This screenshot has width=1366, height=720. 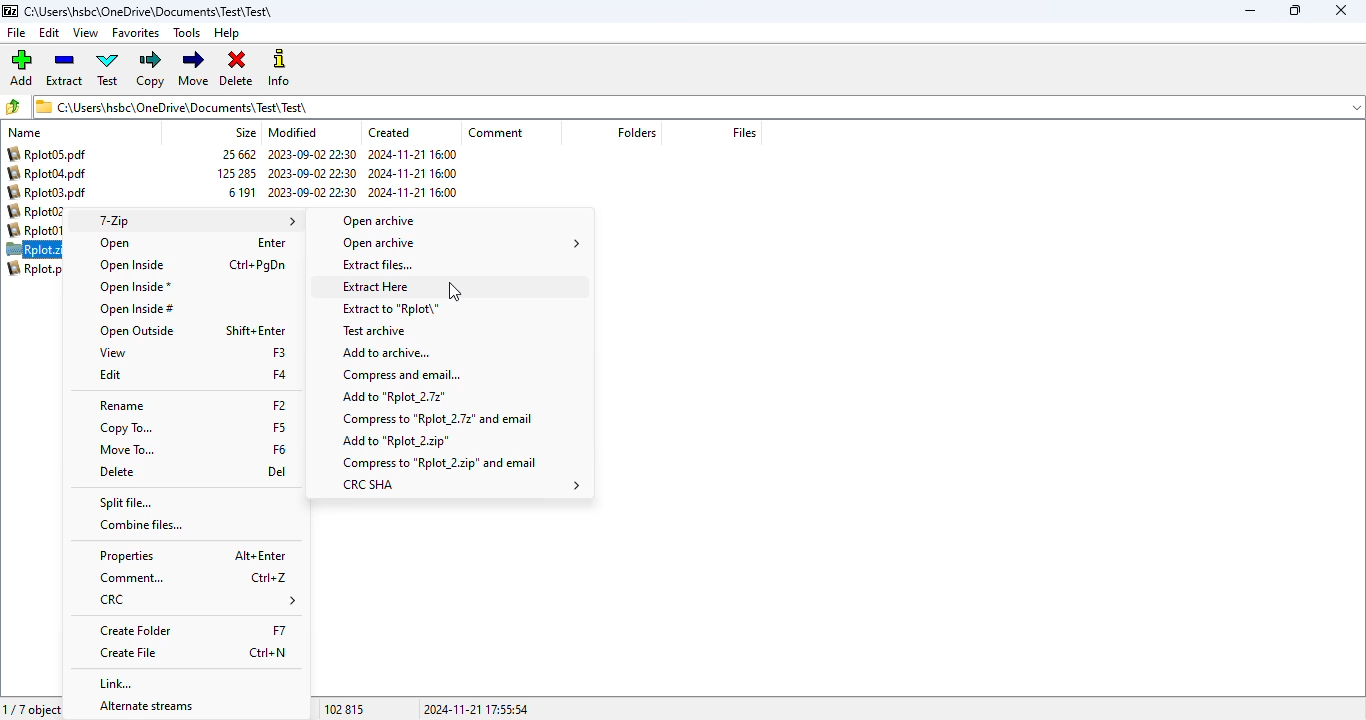 I want to click on favorites, so click(x=135, y=33).